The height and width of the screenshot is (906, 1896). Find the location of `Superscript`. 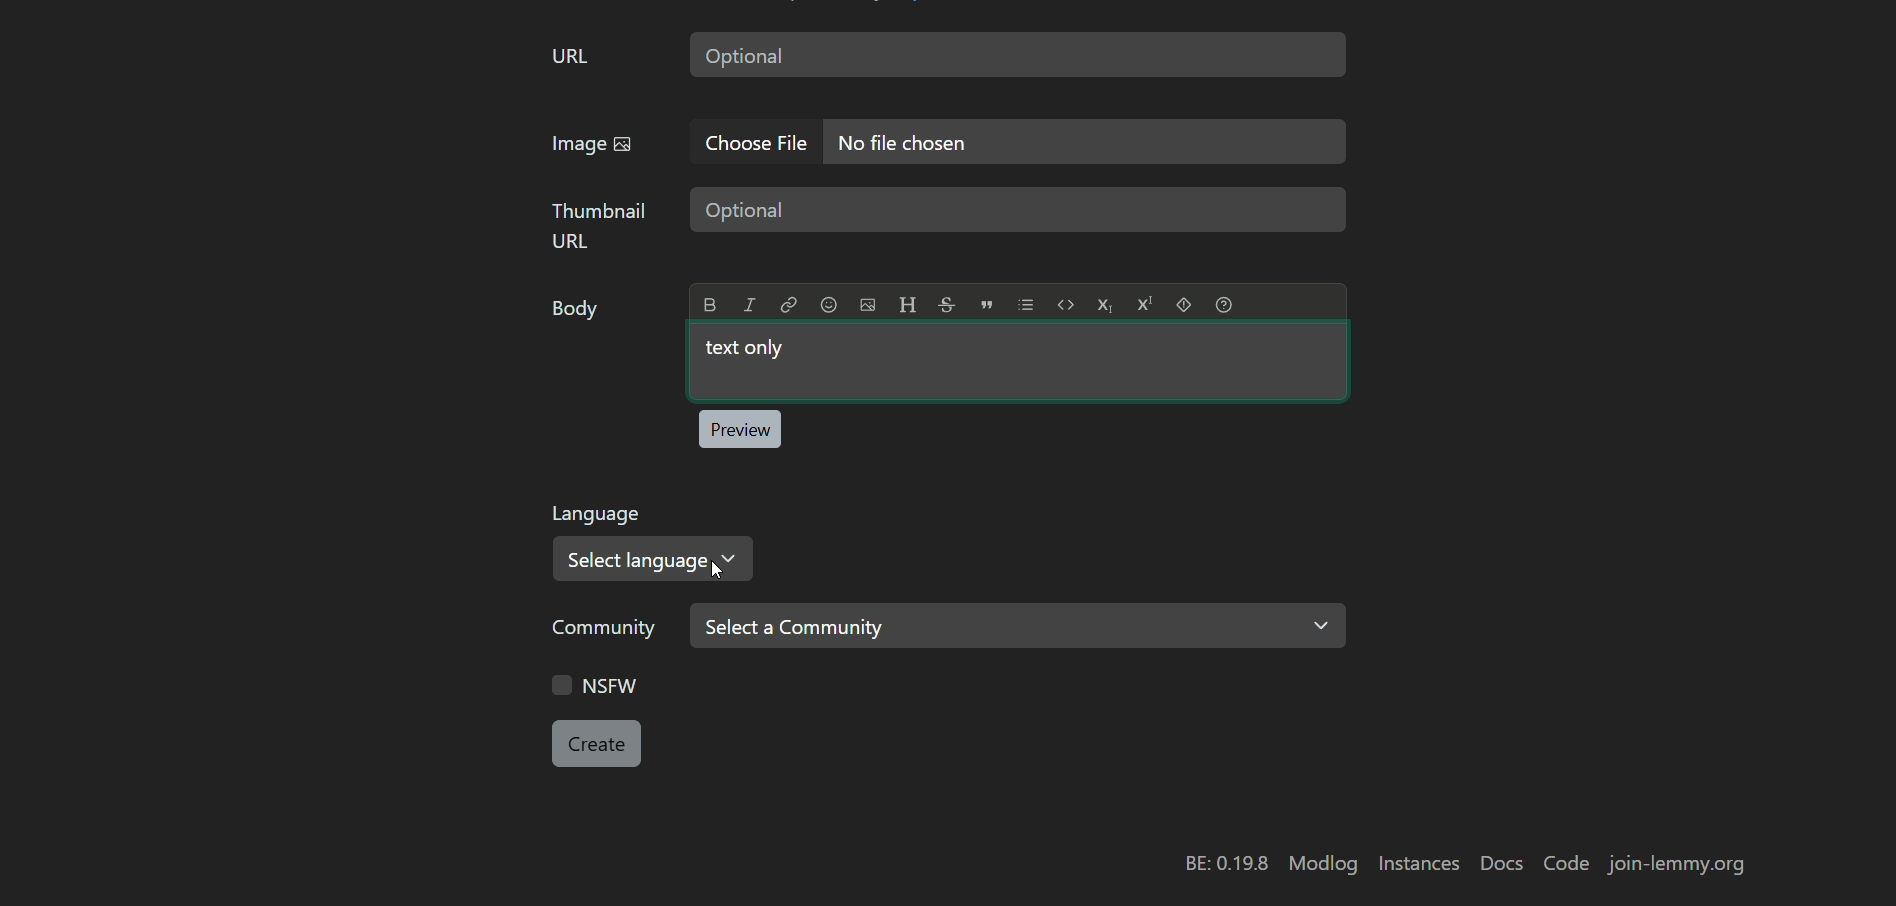

Superscript is located at coordinates (1145, 304).